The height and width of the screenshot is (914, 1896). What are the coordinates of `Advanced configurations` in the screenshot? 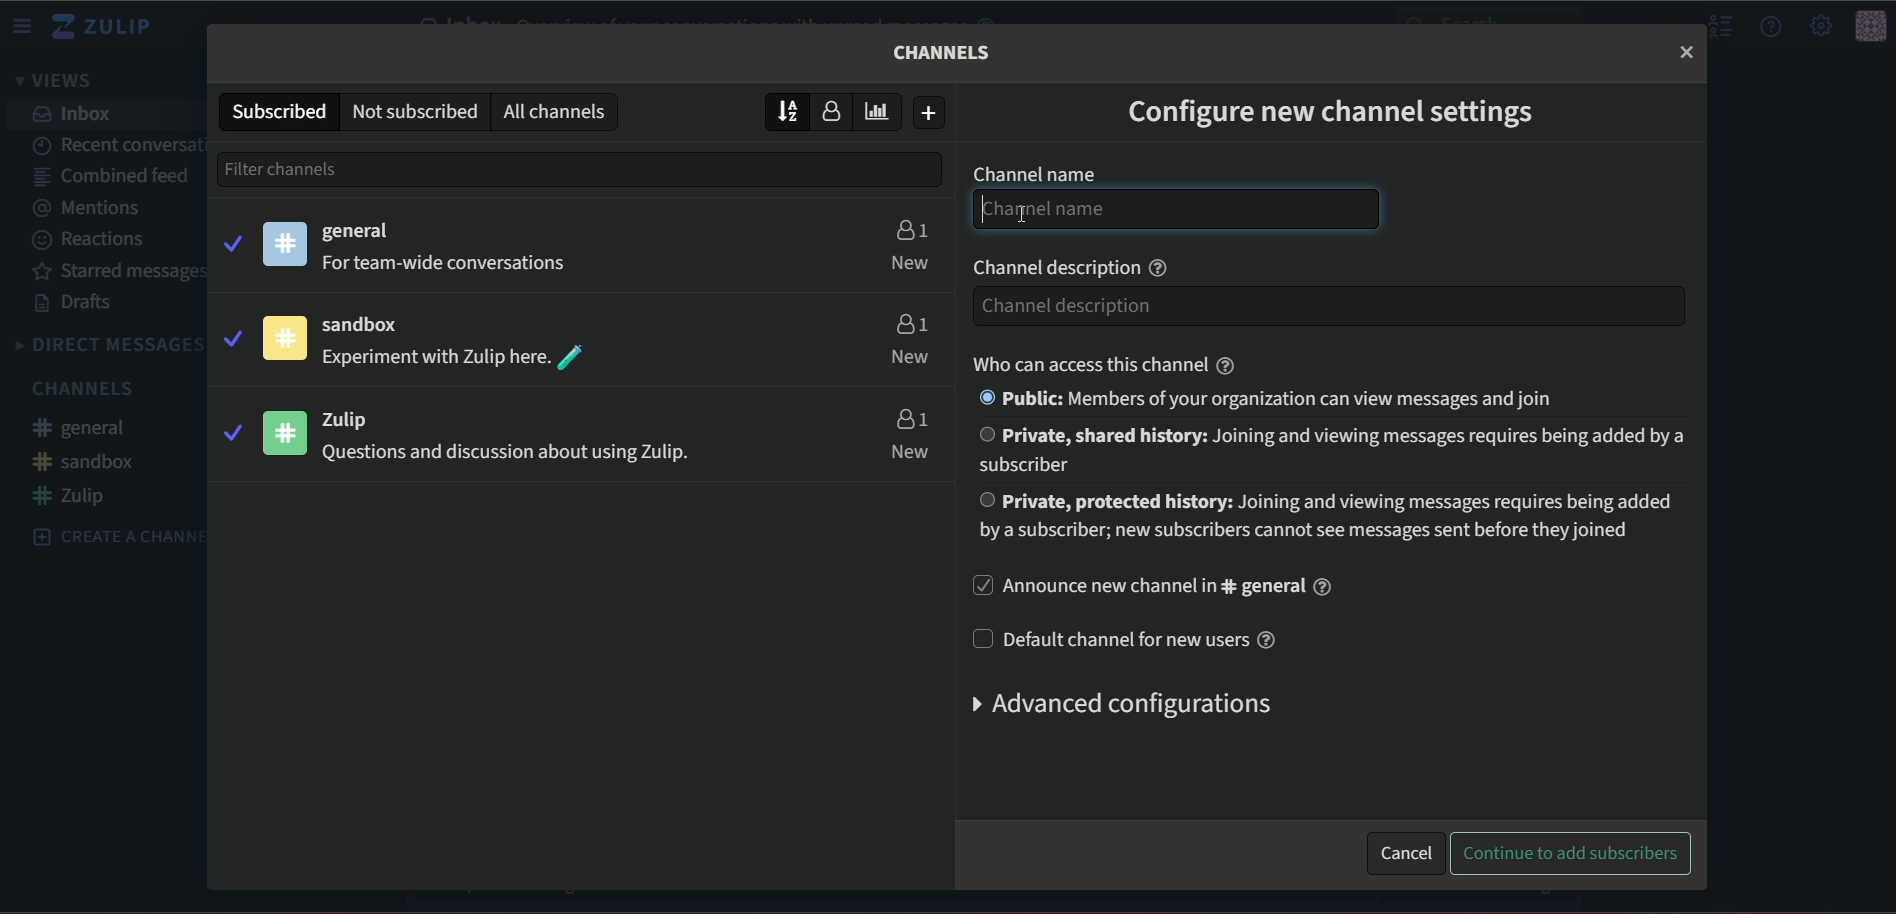 It's located at (1116, 704).